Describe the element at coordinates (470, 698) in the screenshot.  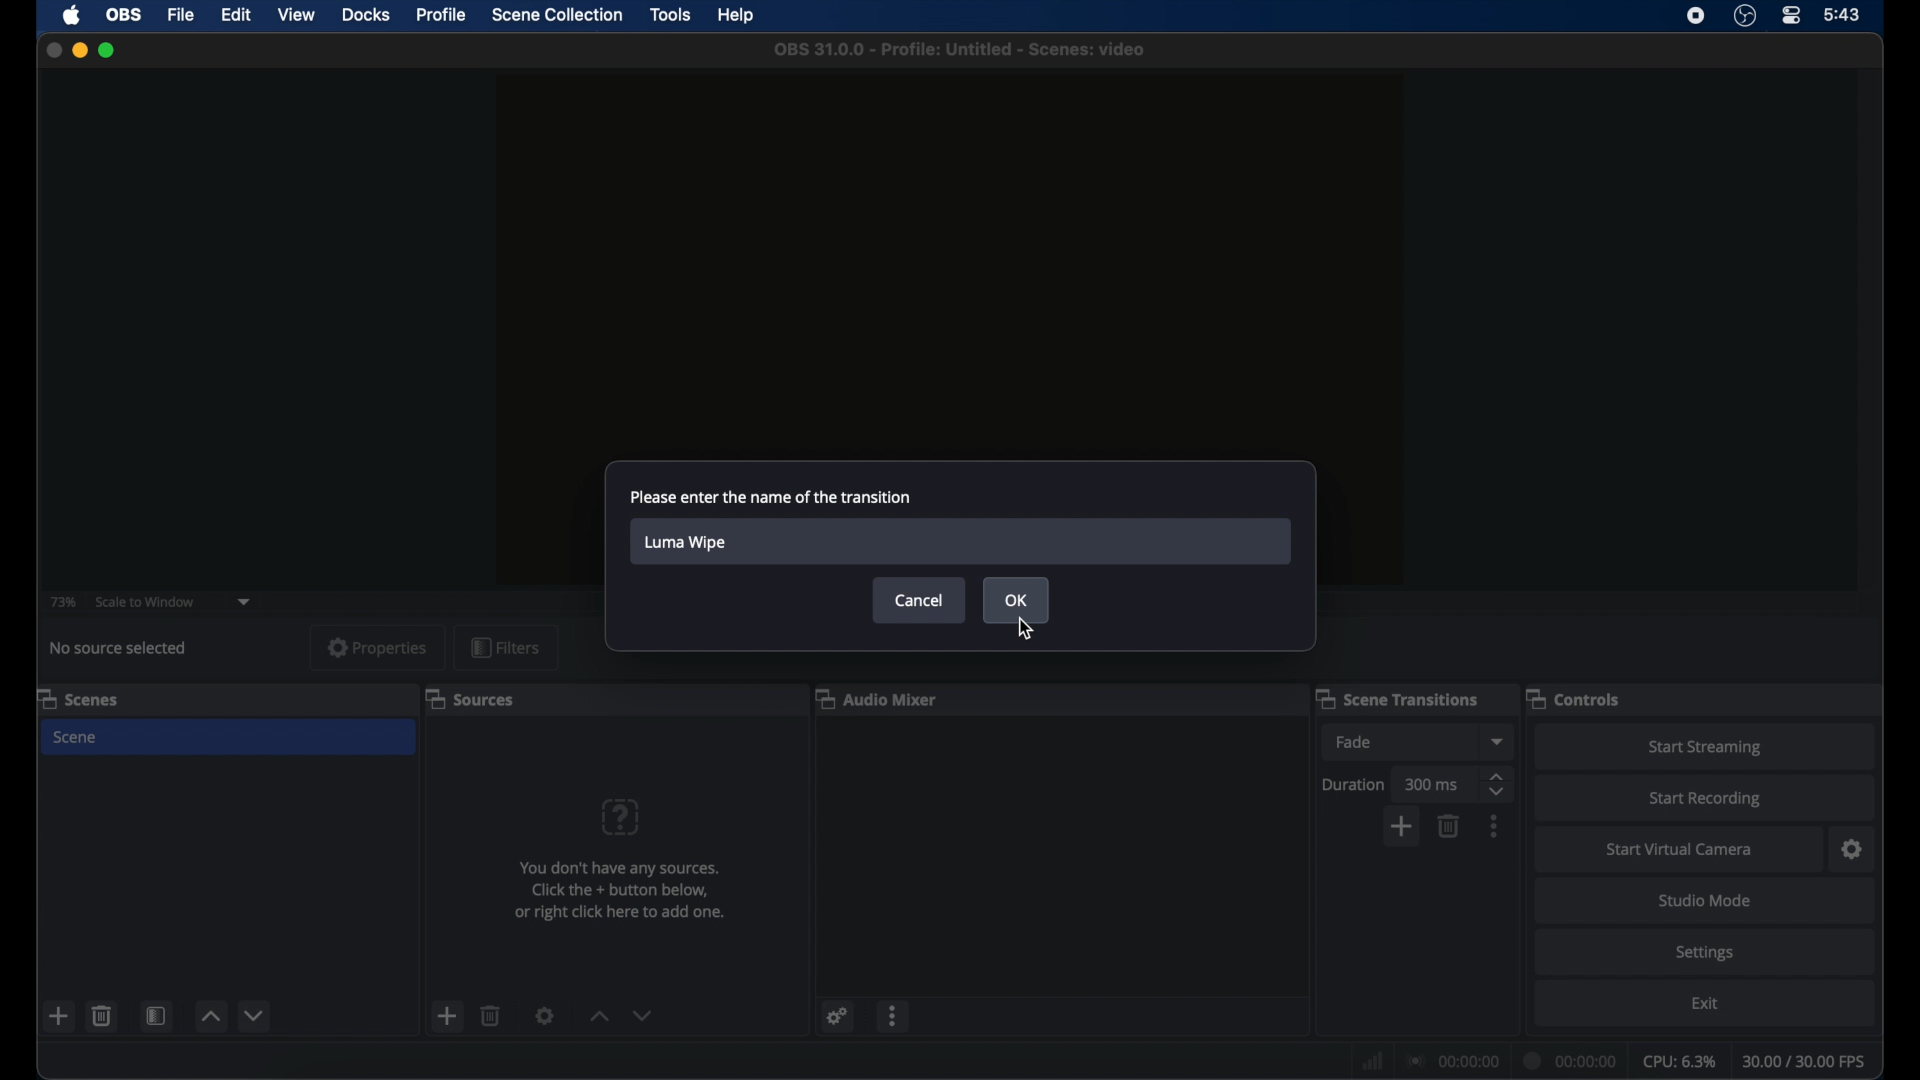
I see `sources` at that location.